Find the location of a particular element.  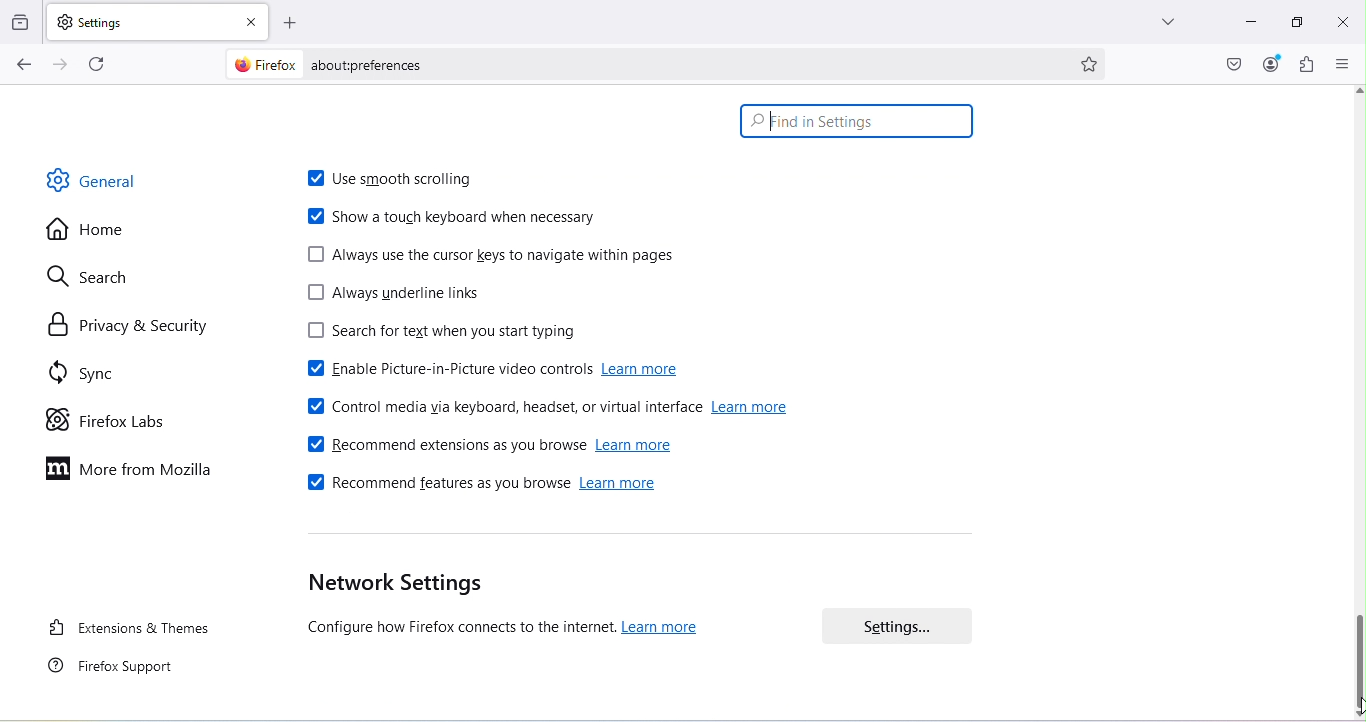

learn more is located at coordinates (665, 629).